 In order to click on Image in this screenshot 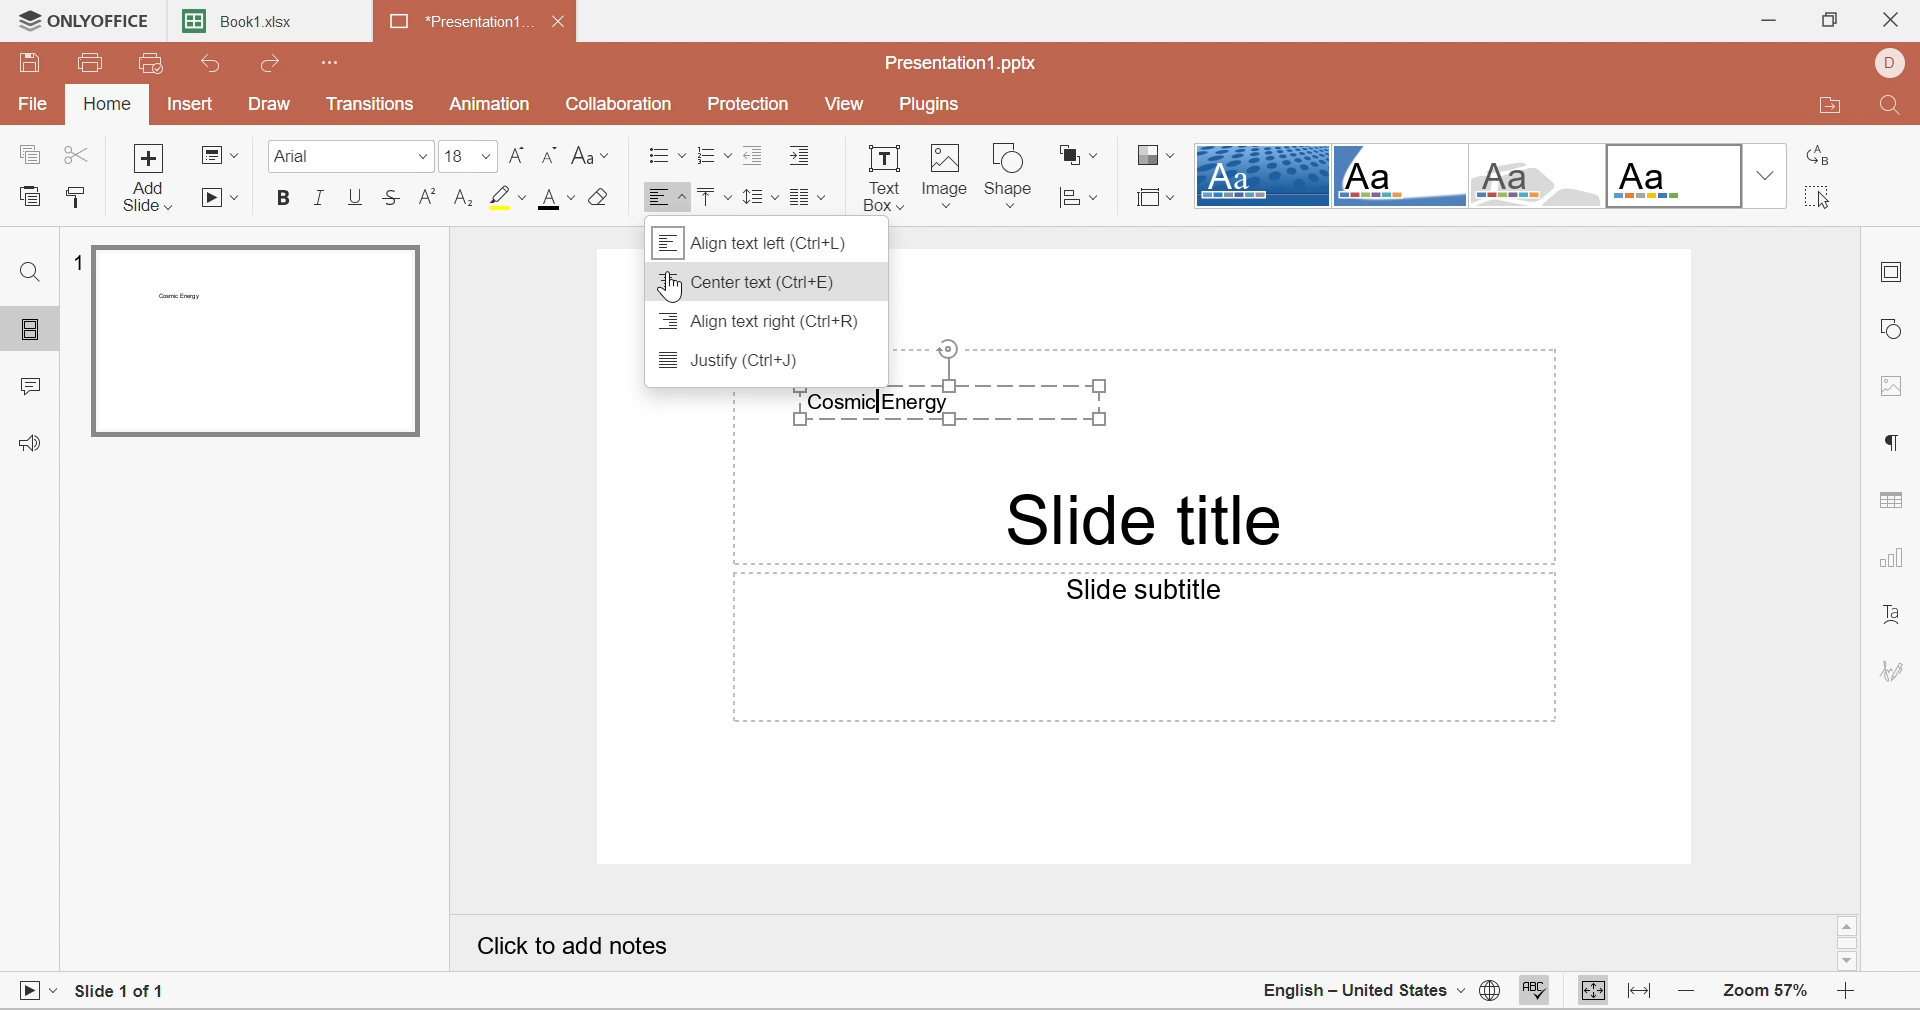, I will do `click(947, 177)`.